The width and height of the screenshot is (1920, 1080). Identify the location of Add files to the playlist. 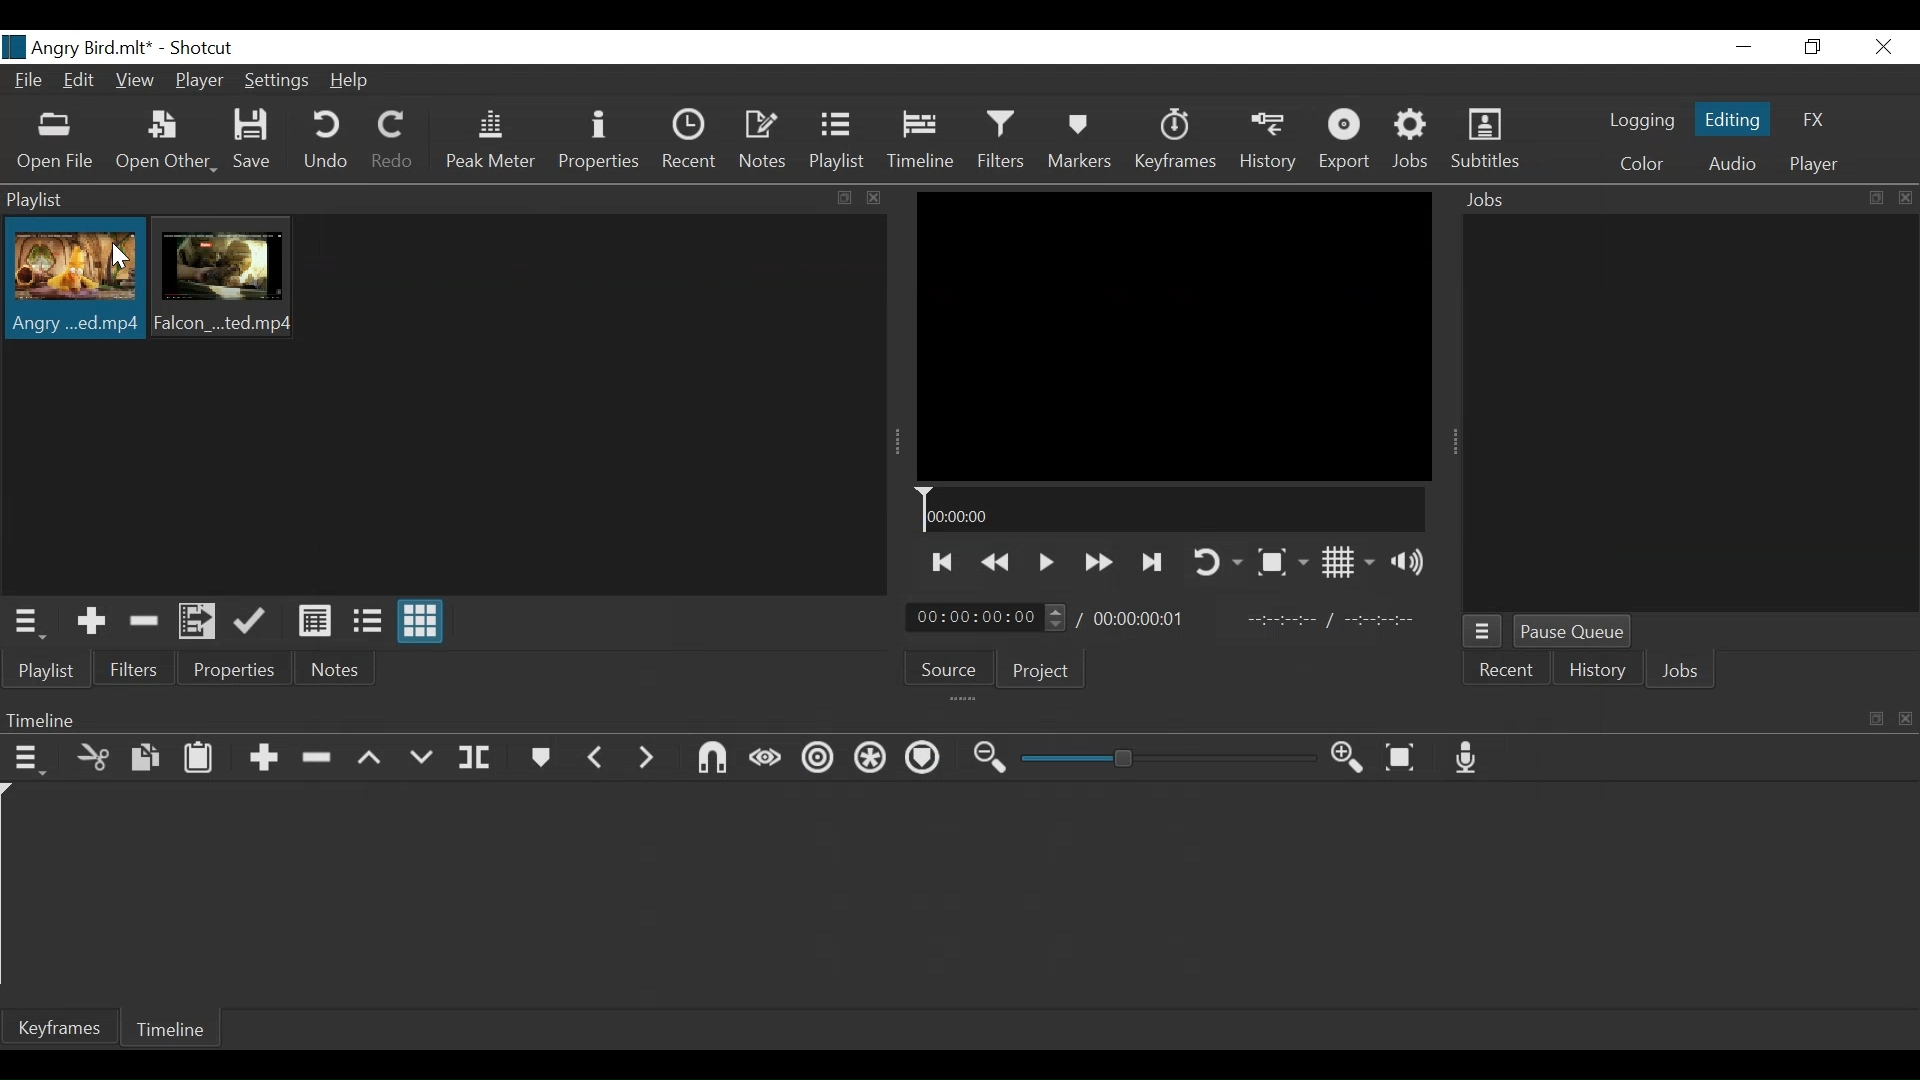
(199, 622).